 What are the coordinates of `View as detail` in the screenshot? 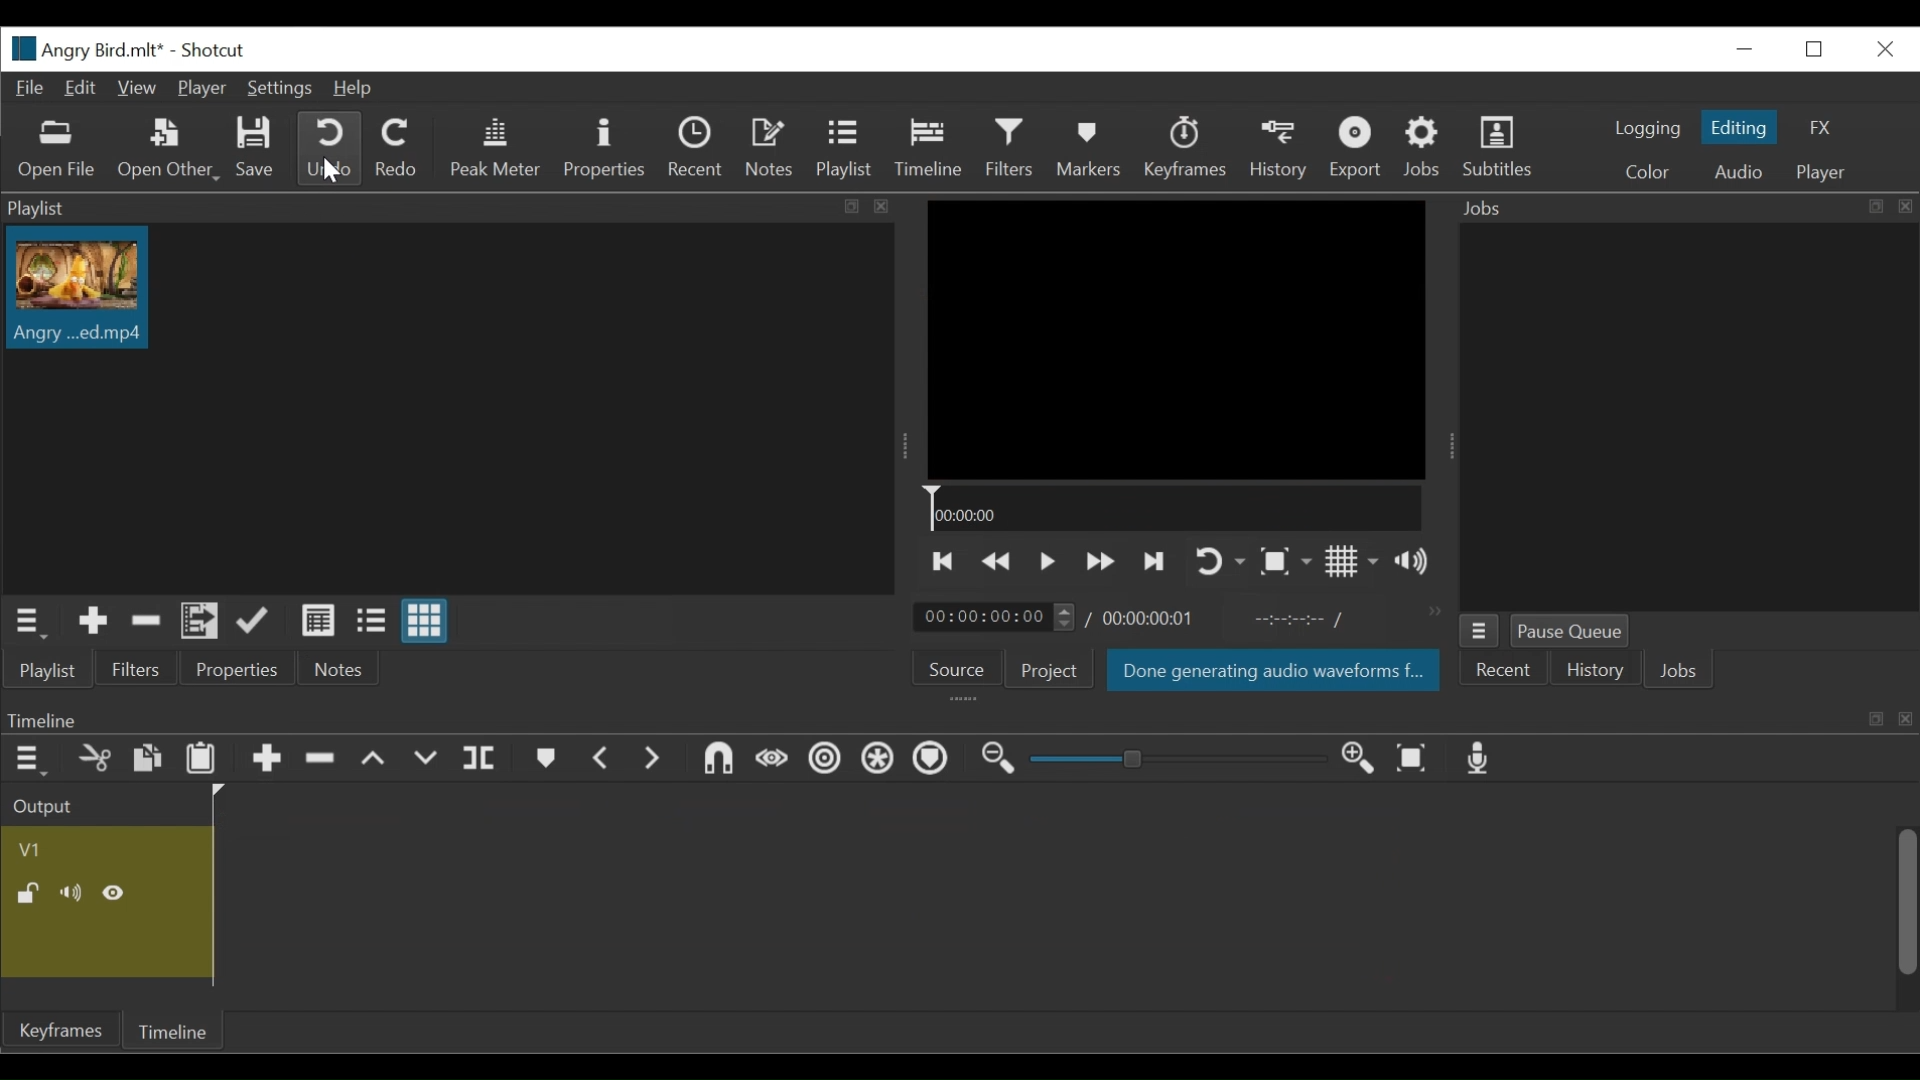 It's located at (319, 621).